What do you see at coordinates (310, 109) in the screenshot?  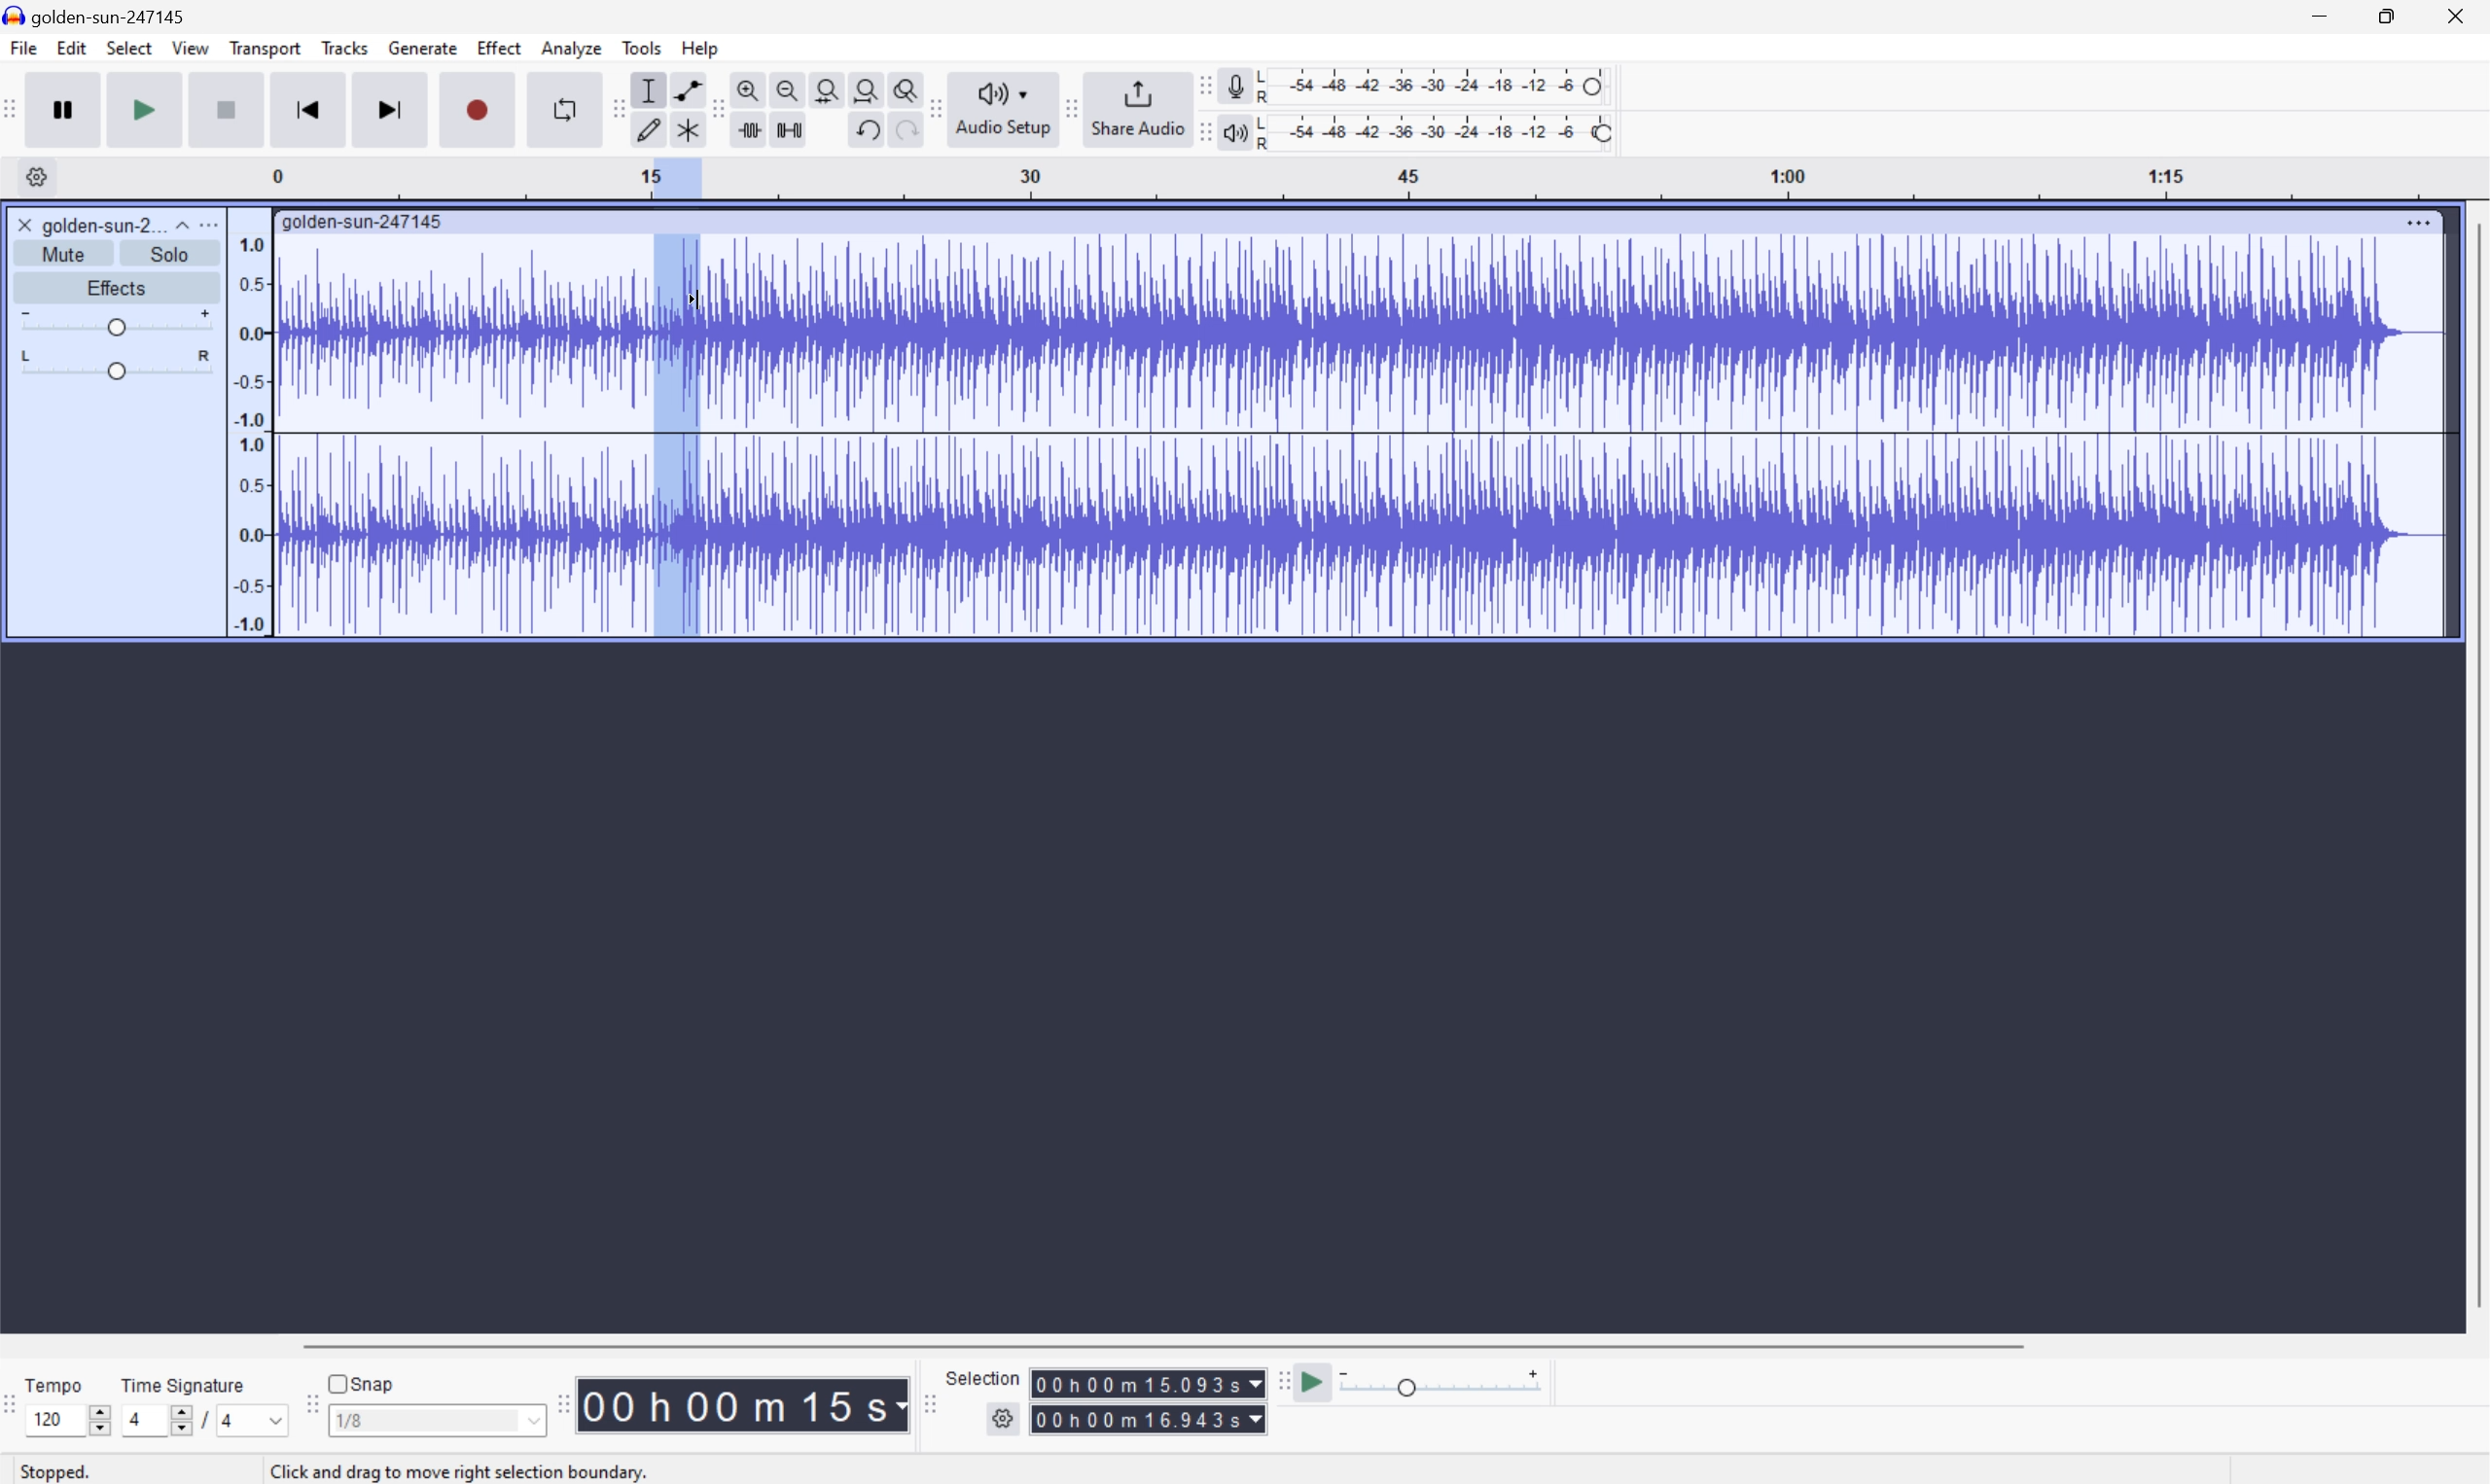 I see `Skip to start` at bounding box center [310, 109].